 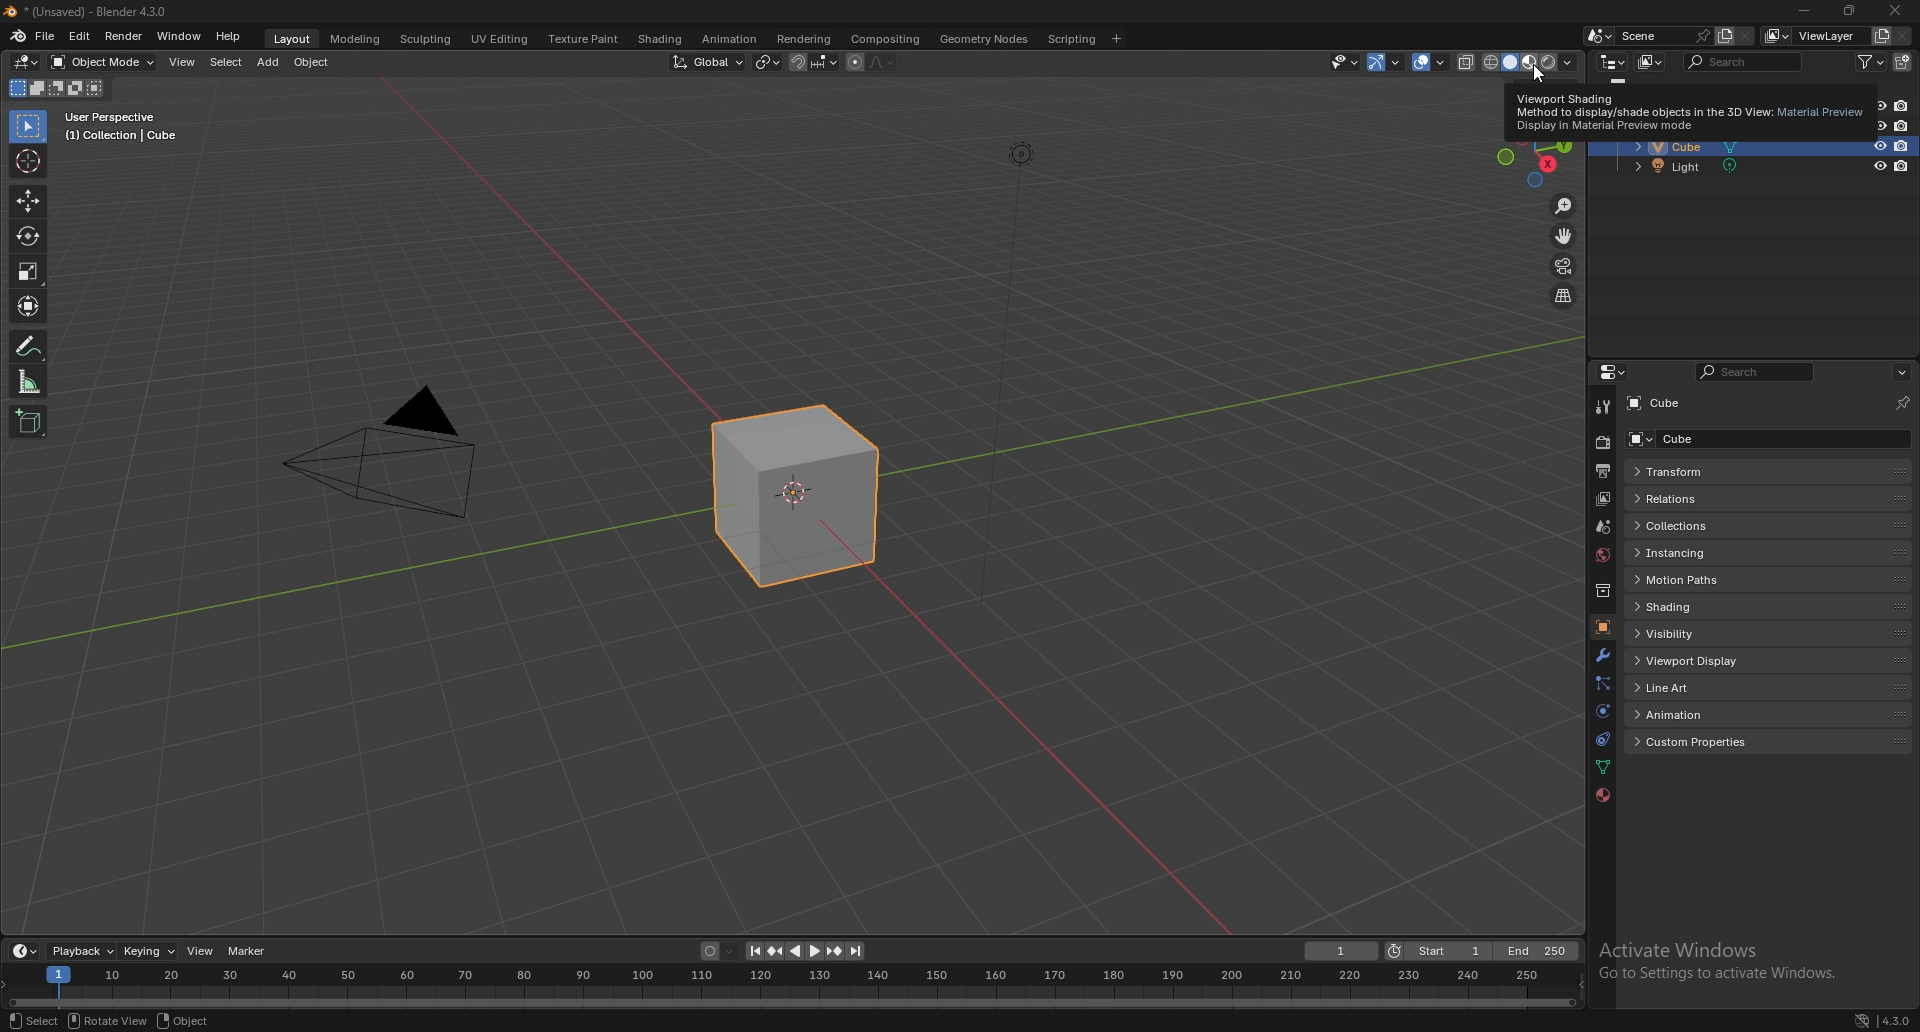 What do you see at coordinates (427, 40) in the screenshot?
I see `sculpting` at bounding box center [427, 40].